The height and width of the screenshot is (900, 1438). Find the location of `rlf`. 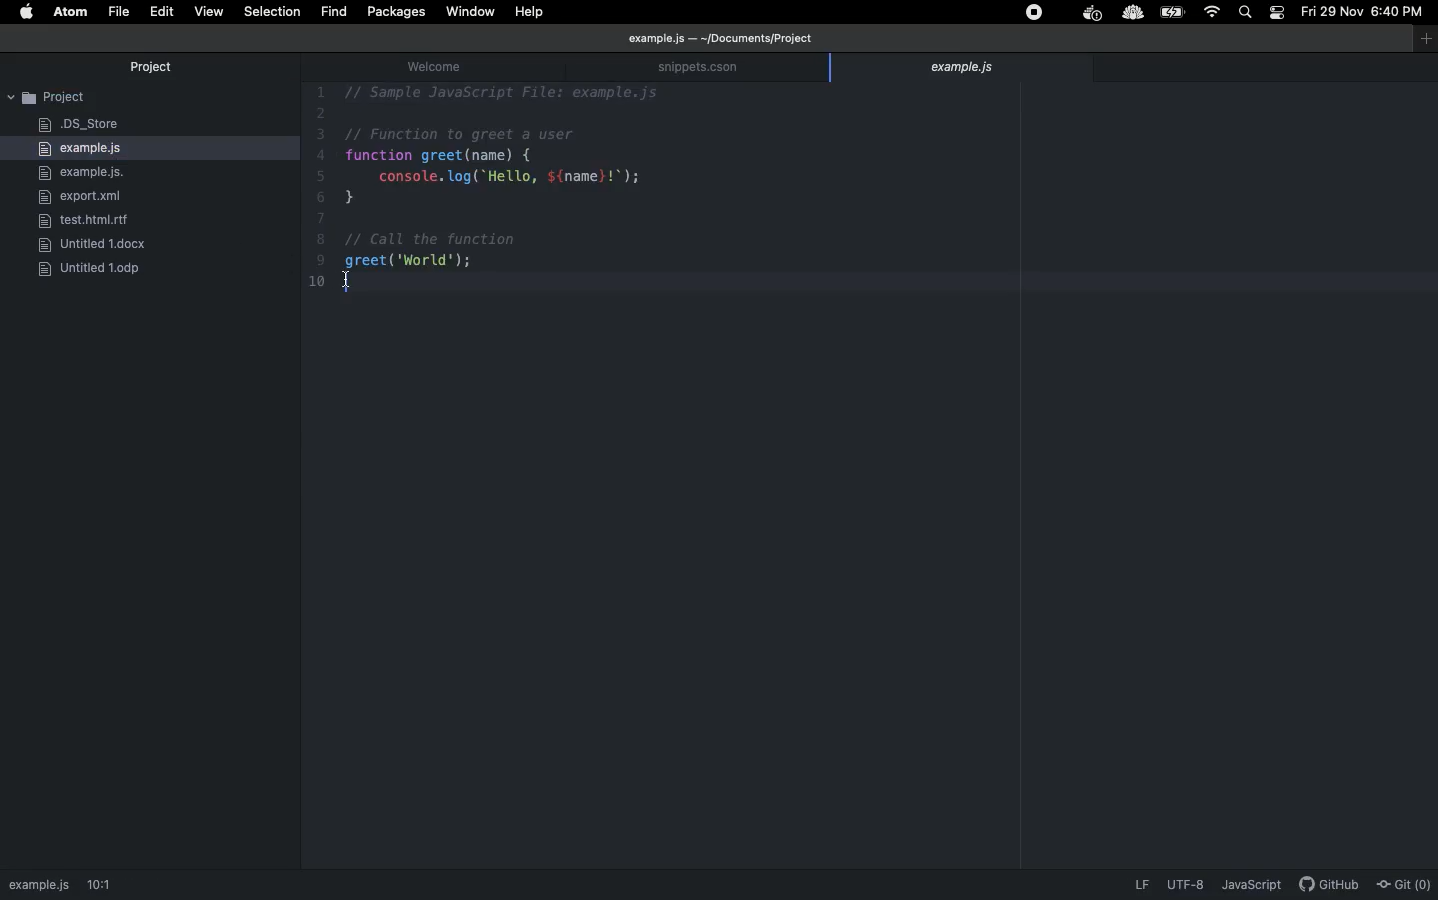

rlf is located at coordinates (85, 221).